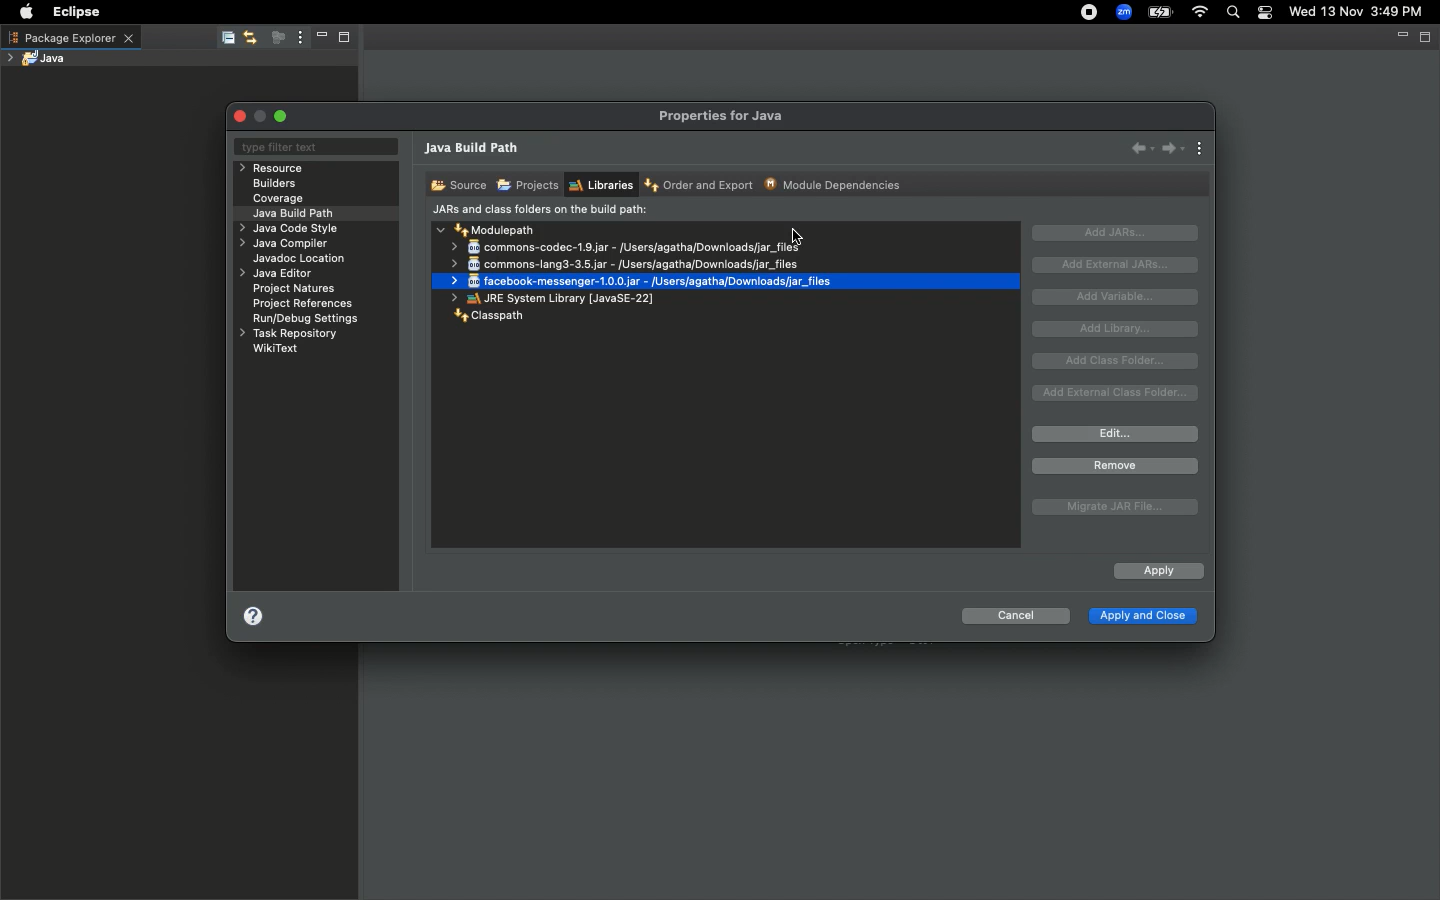 This screenshot has height=900, width=1440. I want to click on Minimize, so click(1400, 39).